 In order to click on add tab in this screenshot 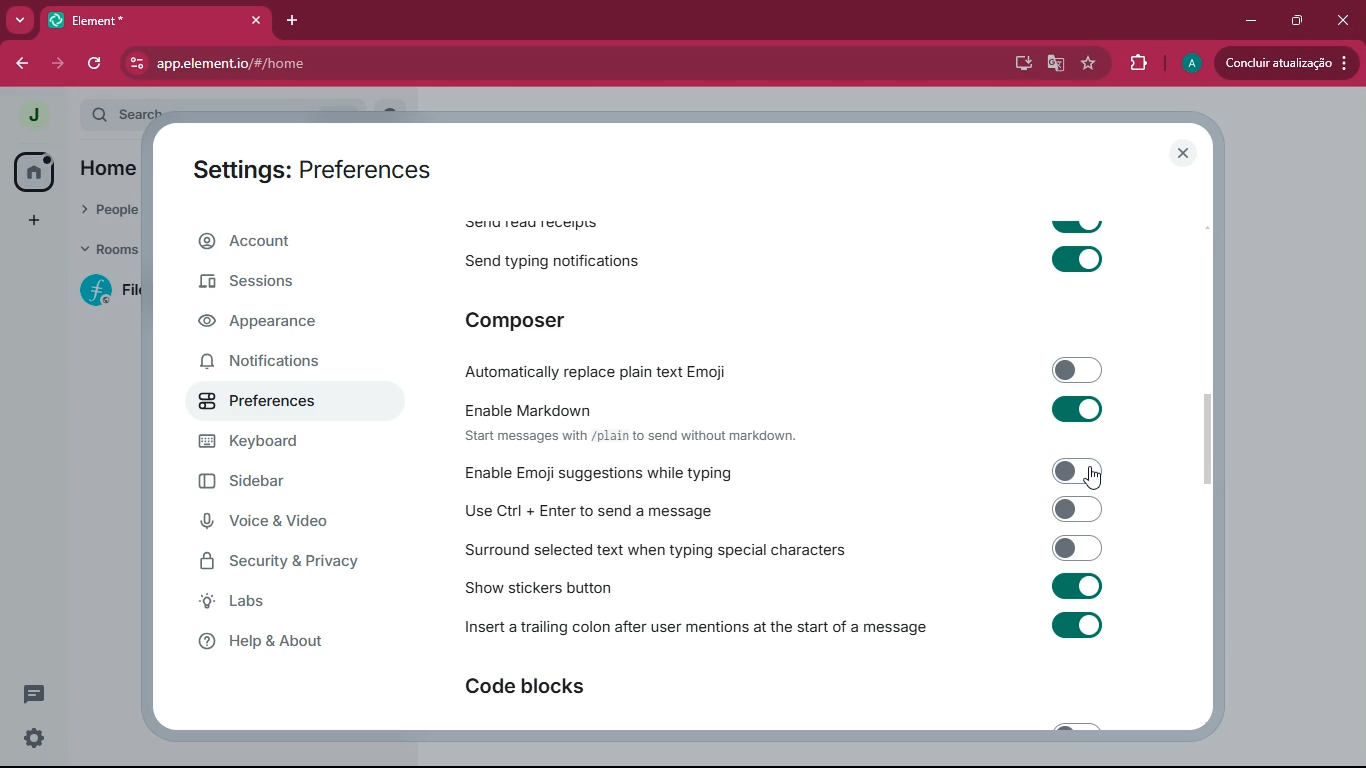, I will do `click(288, 20)`.